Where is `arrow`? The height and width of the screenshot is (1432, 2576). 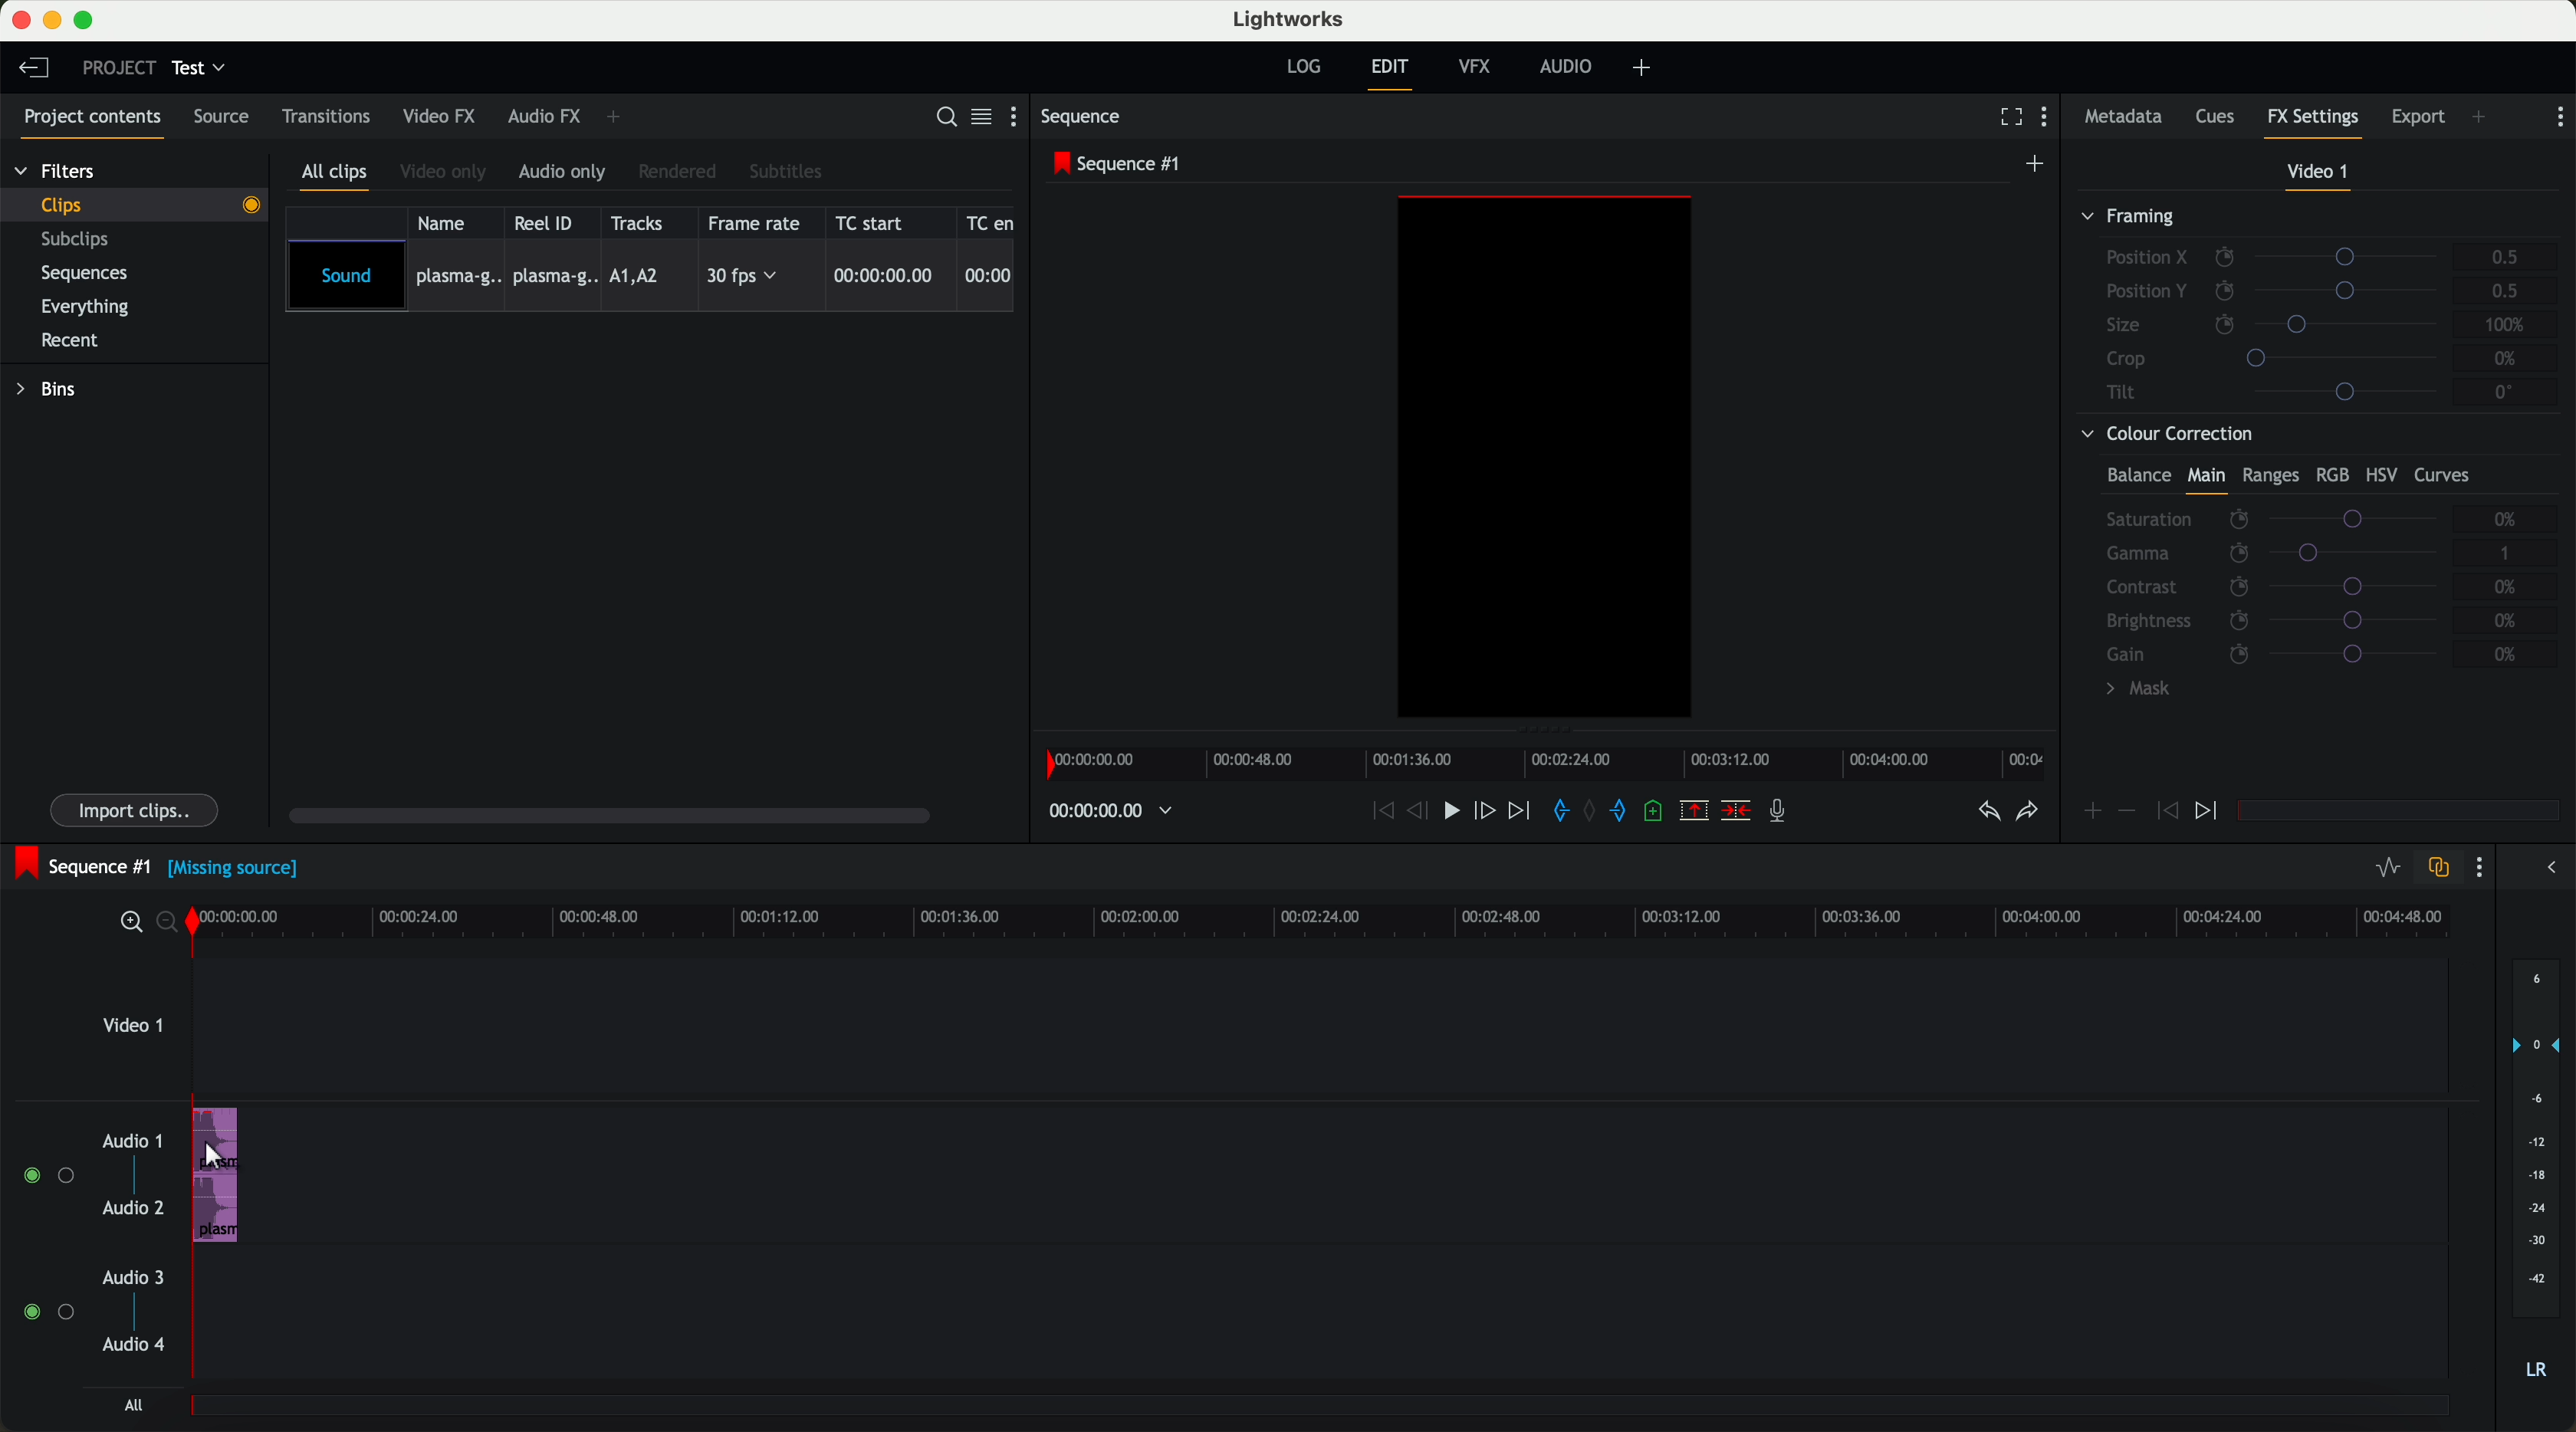 arrow is located at coordinates (2545, 869).